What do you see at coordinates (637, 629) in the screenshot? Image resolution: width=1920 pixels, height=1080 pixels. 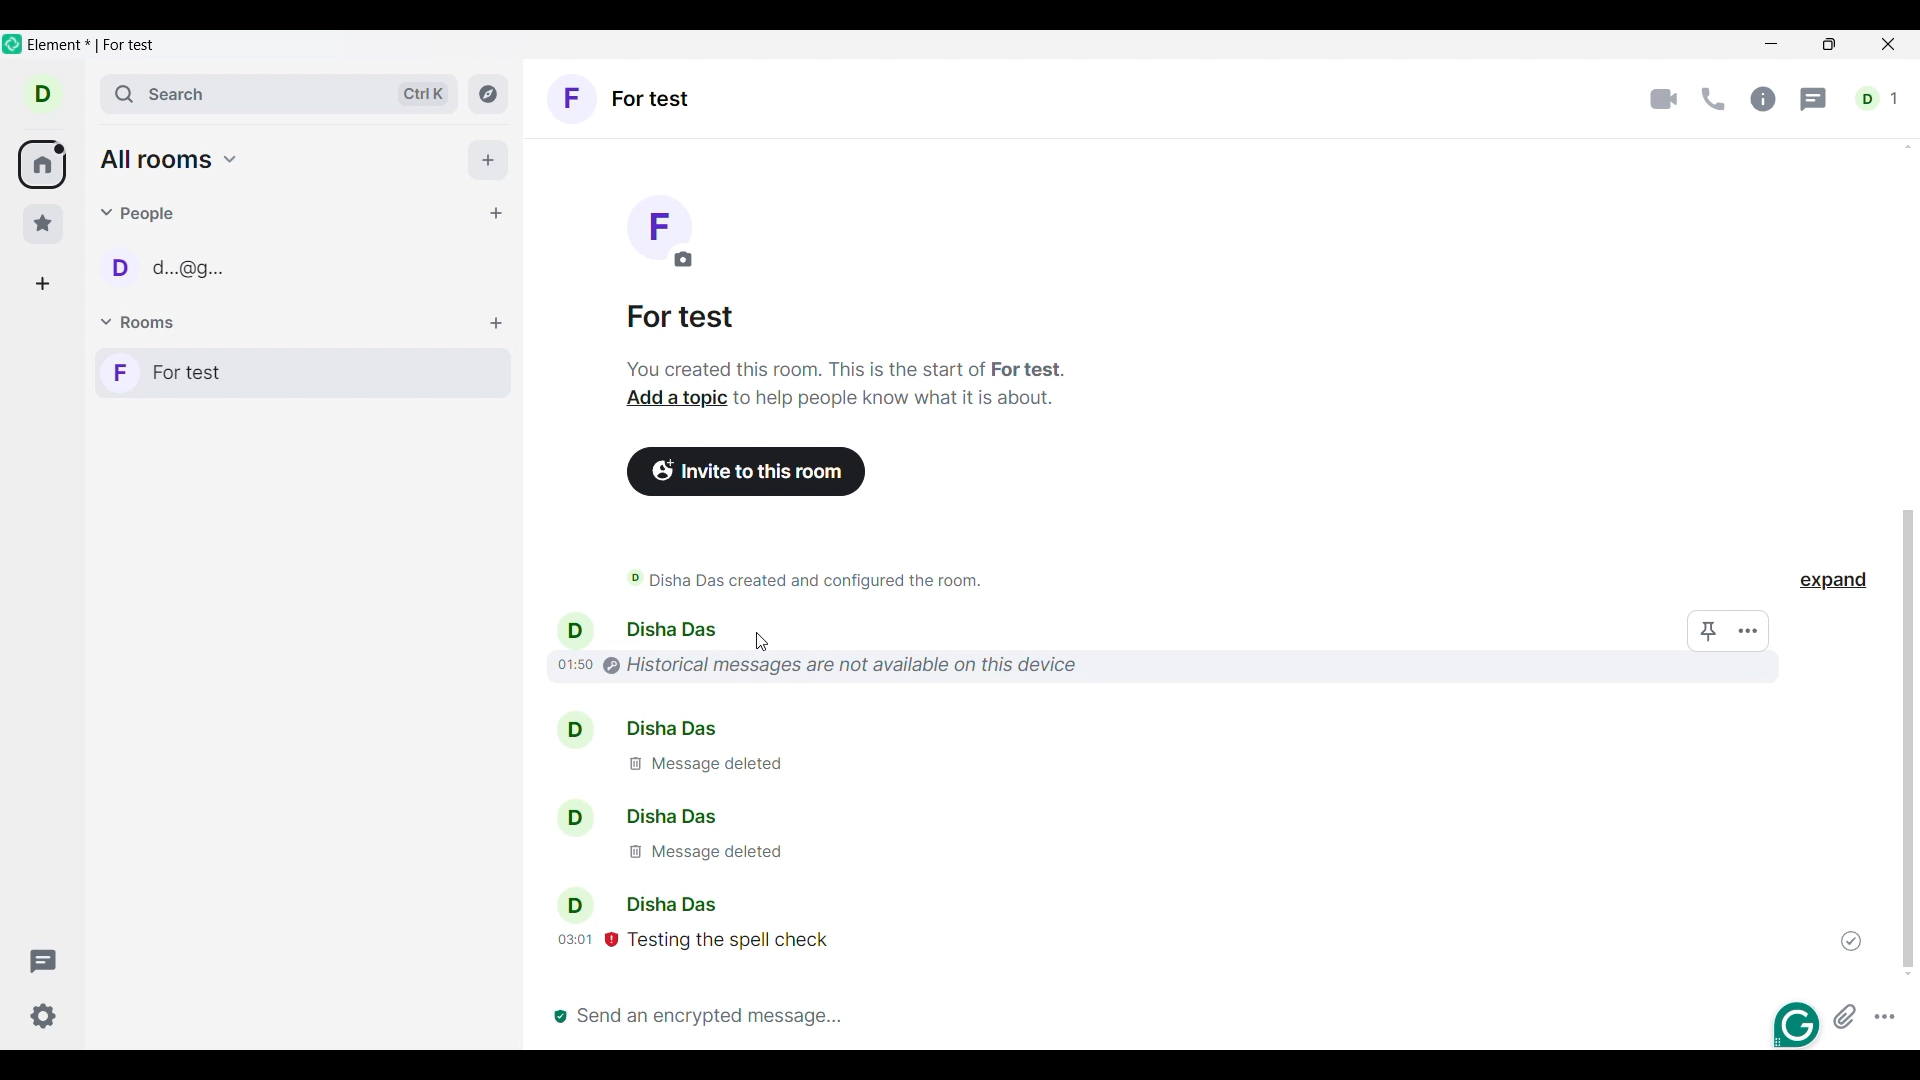 I see `disha das` at bounding box center [637, 629].